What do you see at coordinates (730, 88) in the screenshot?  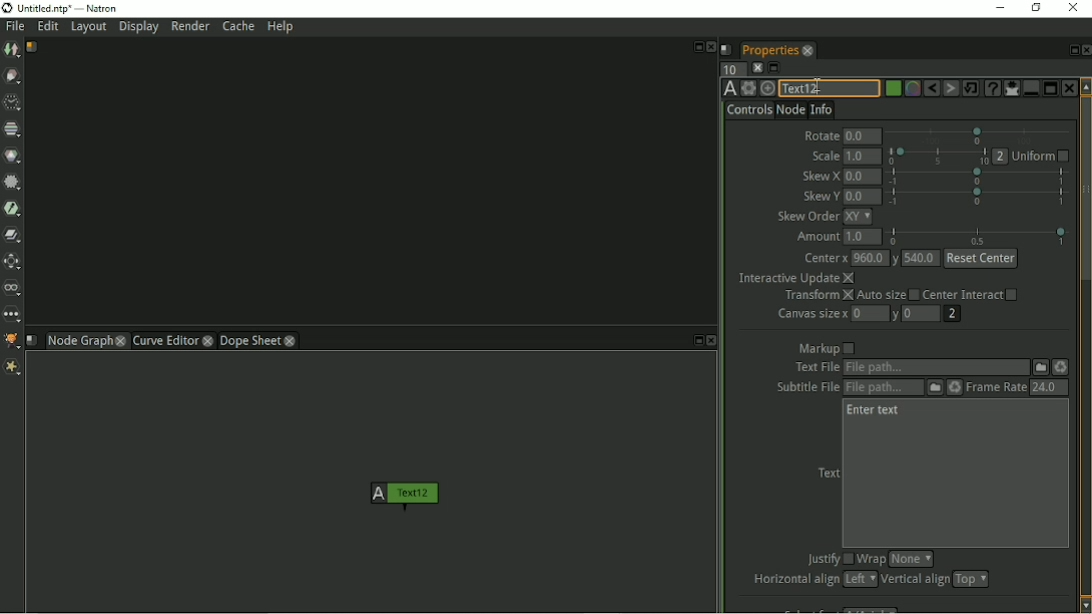 I see `TextOFX Version 6.13` at bounding box center [730, 88].